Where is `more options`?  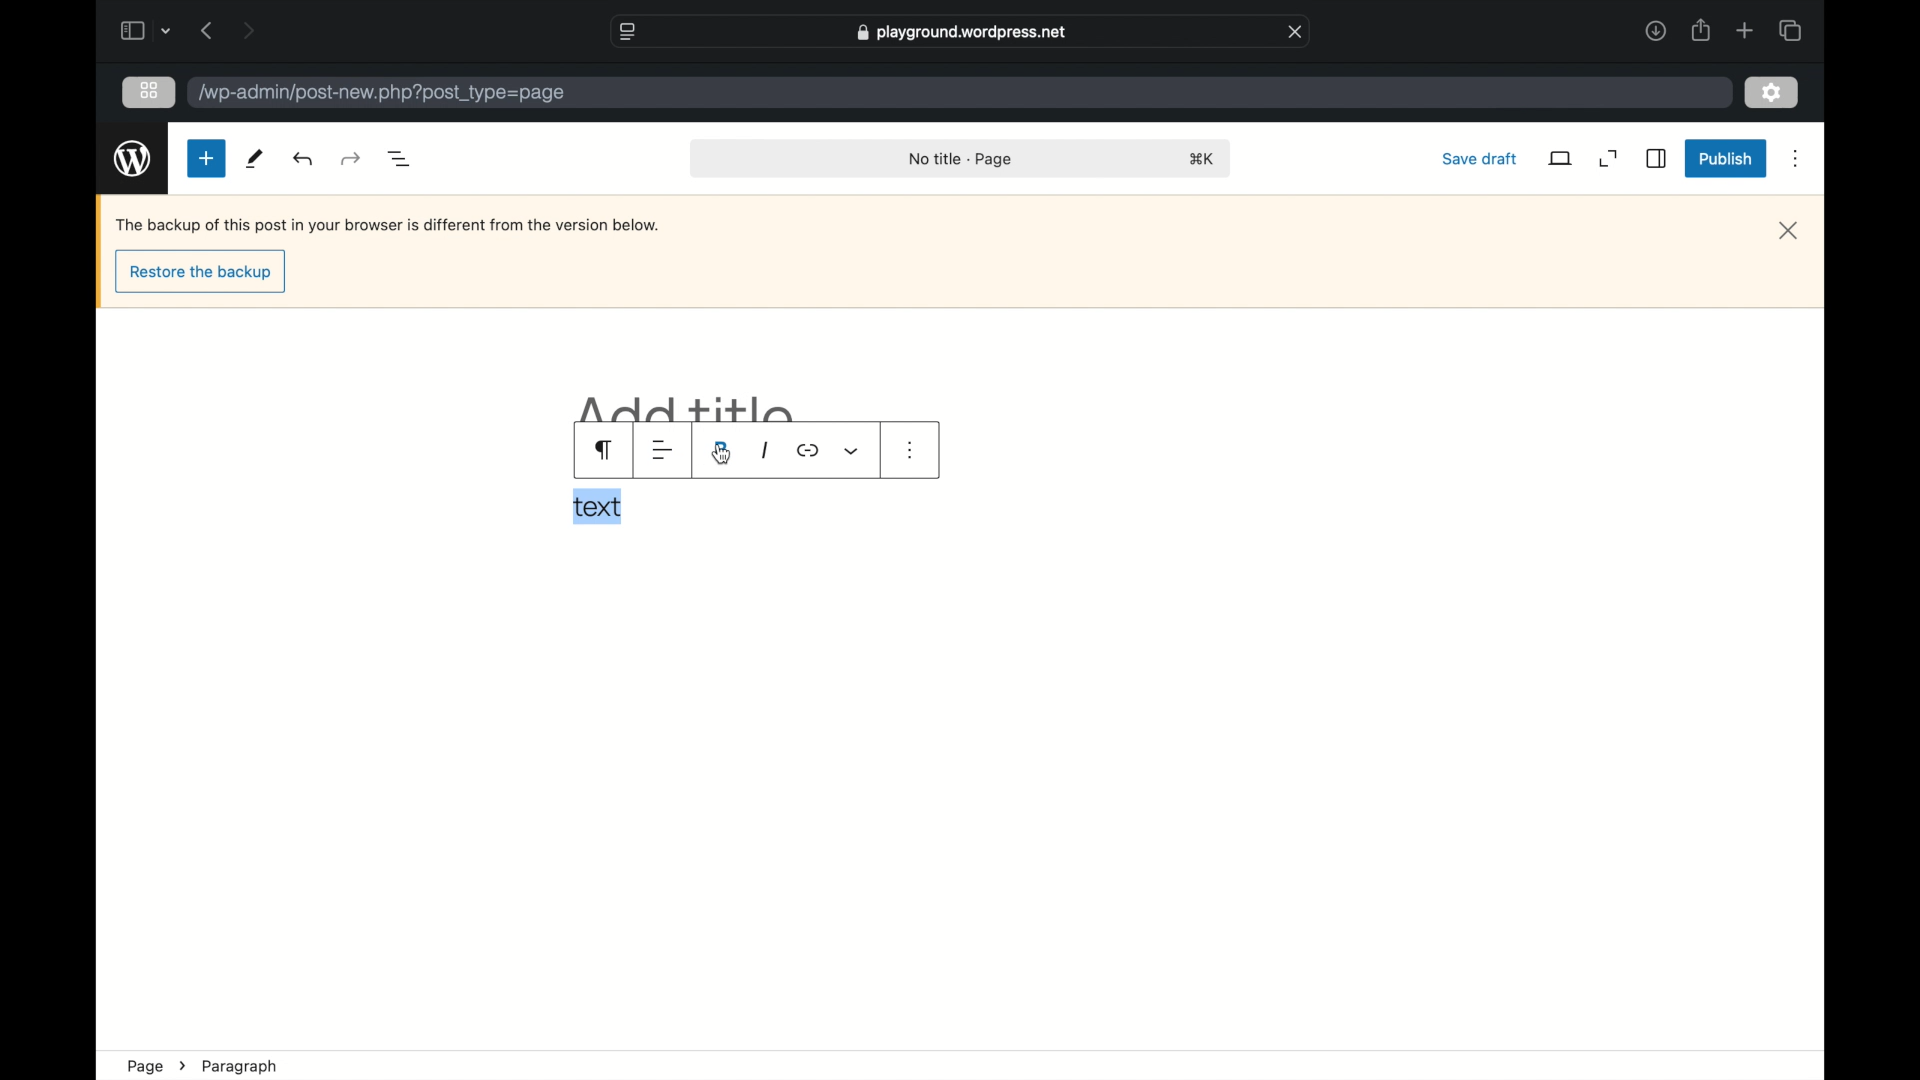
more options is located at coordinates (1798, 159).